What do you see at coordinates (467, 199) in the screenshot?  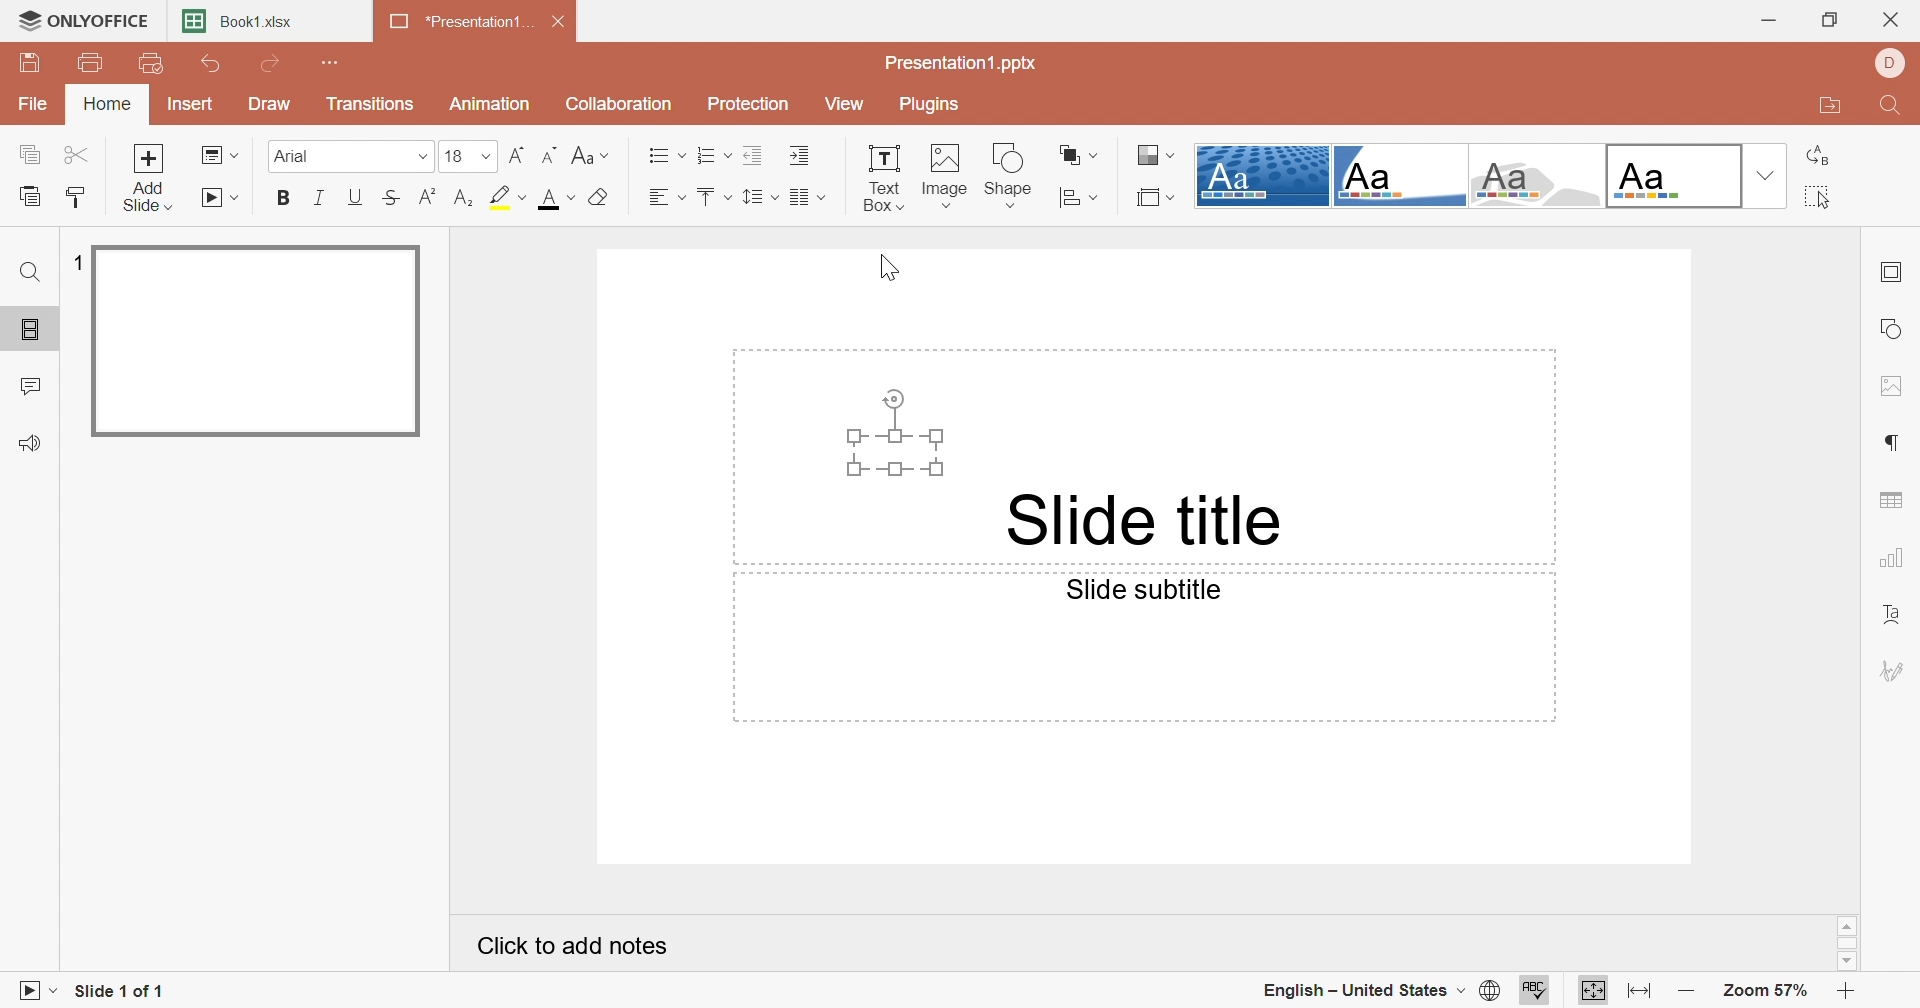 I see `Subscript` at bounding box center [467, 199].